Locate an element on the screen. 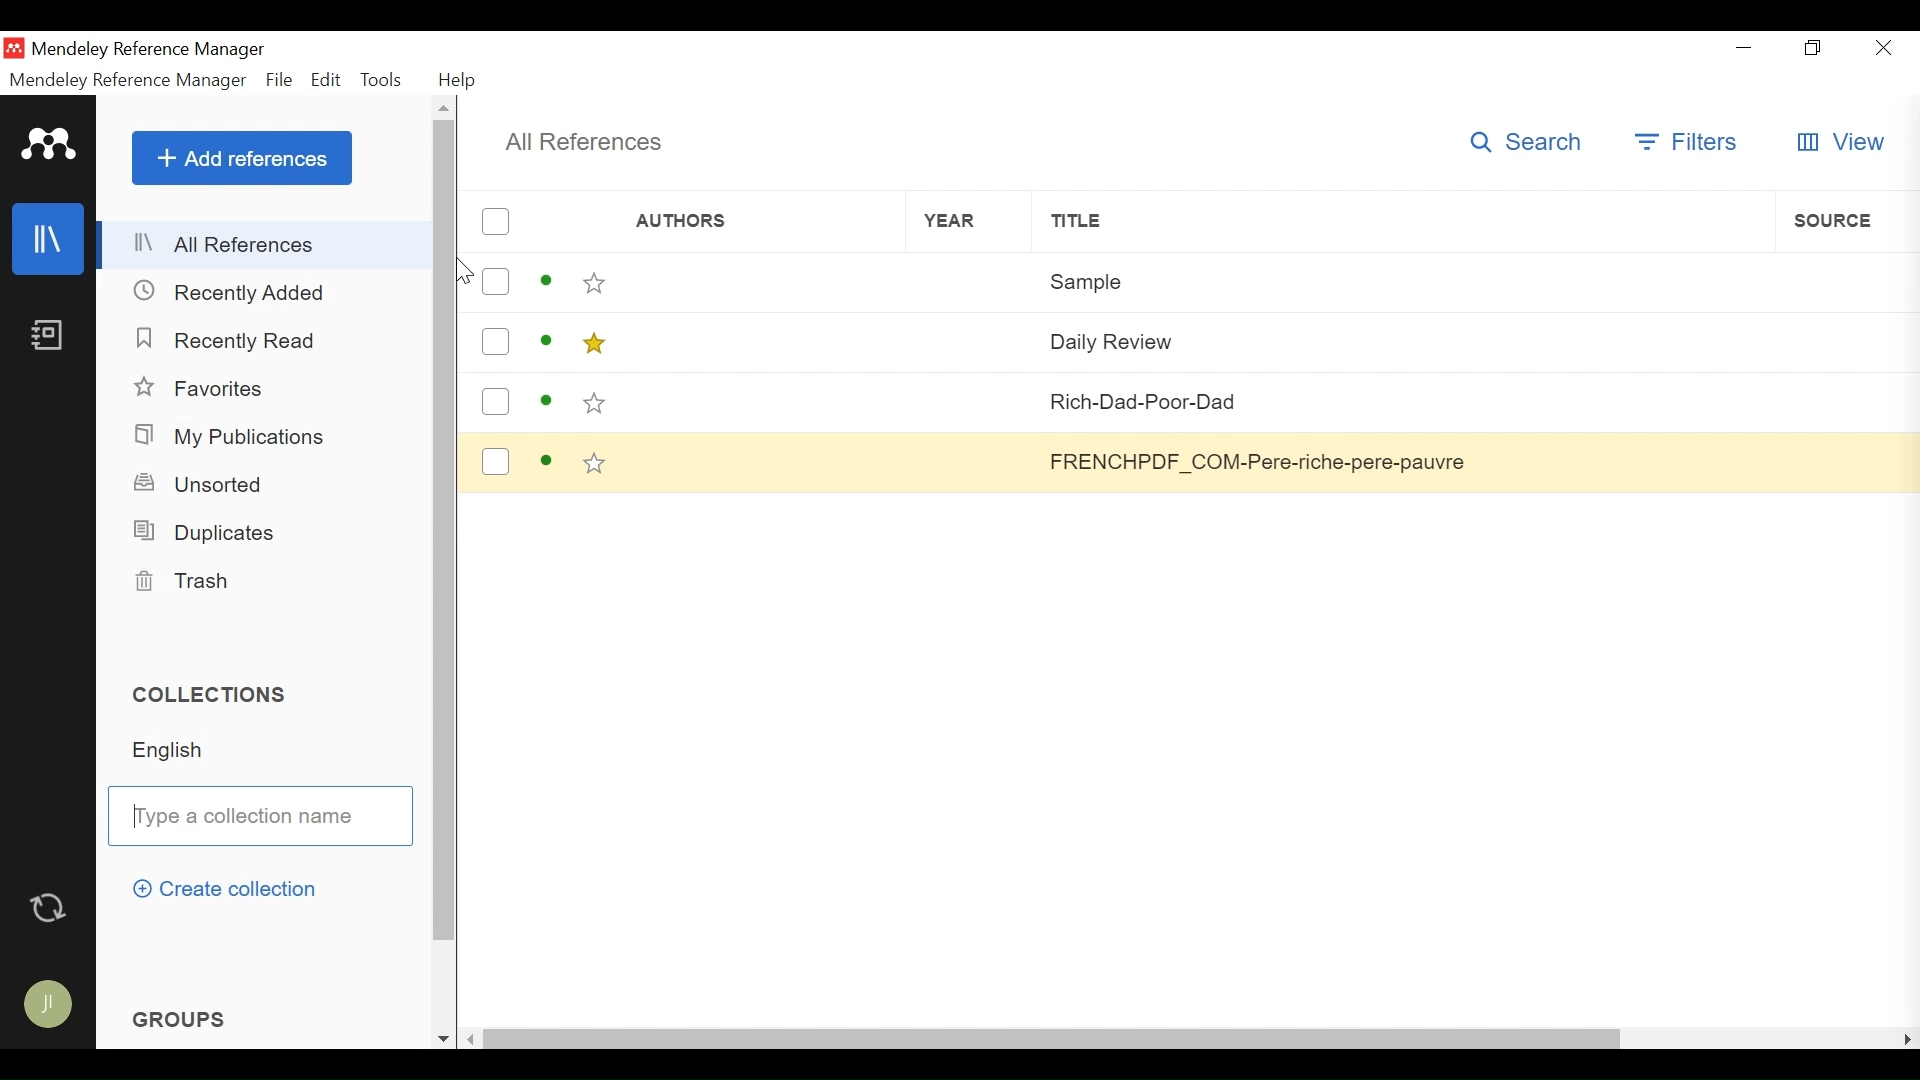  Scroll down is located at coordinates (443, 1039).